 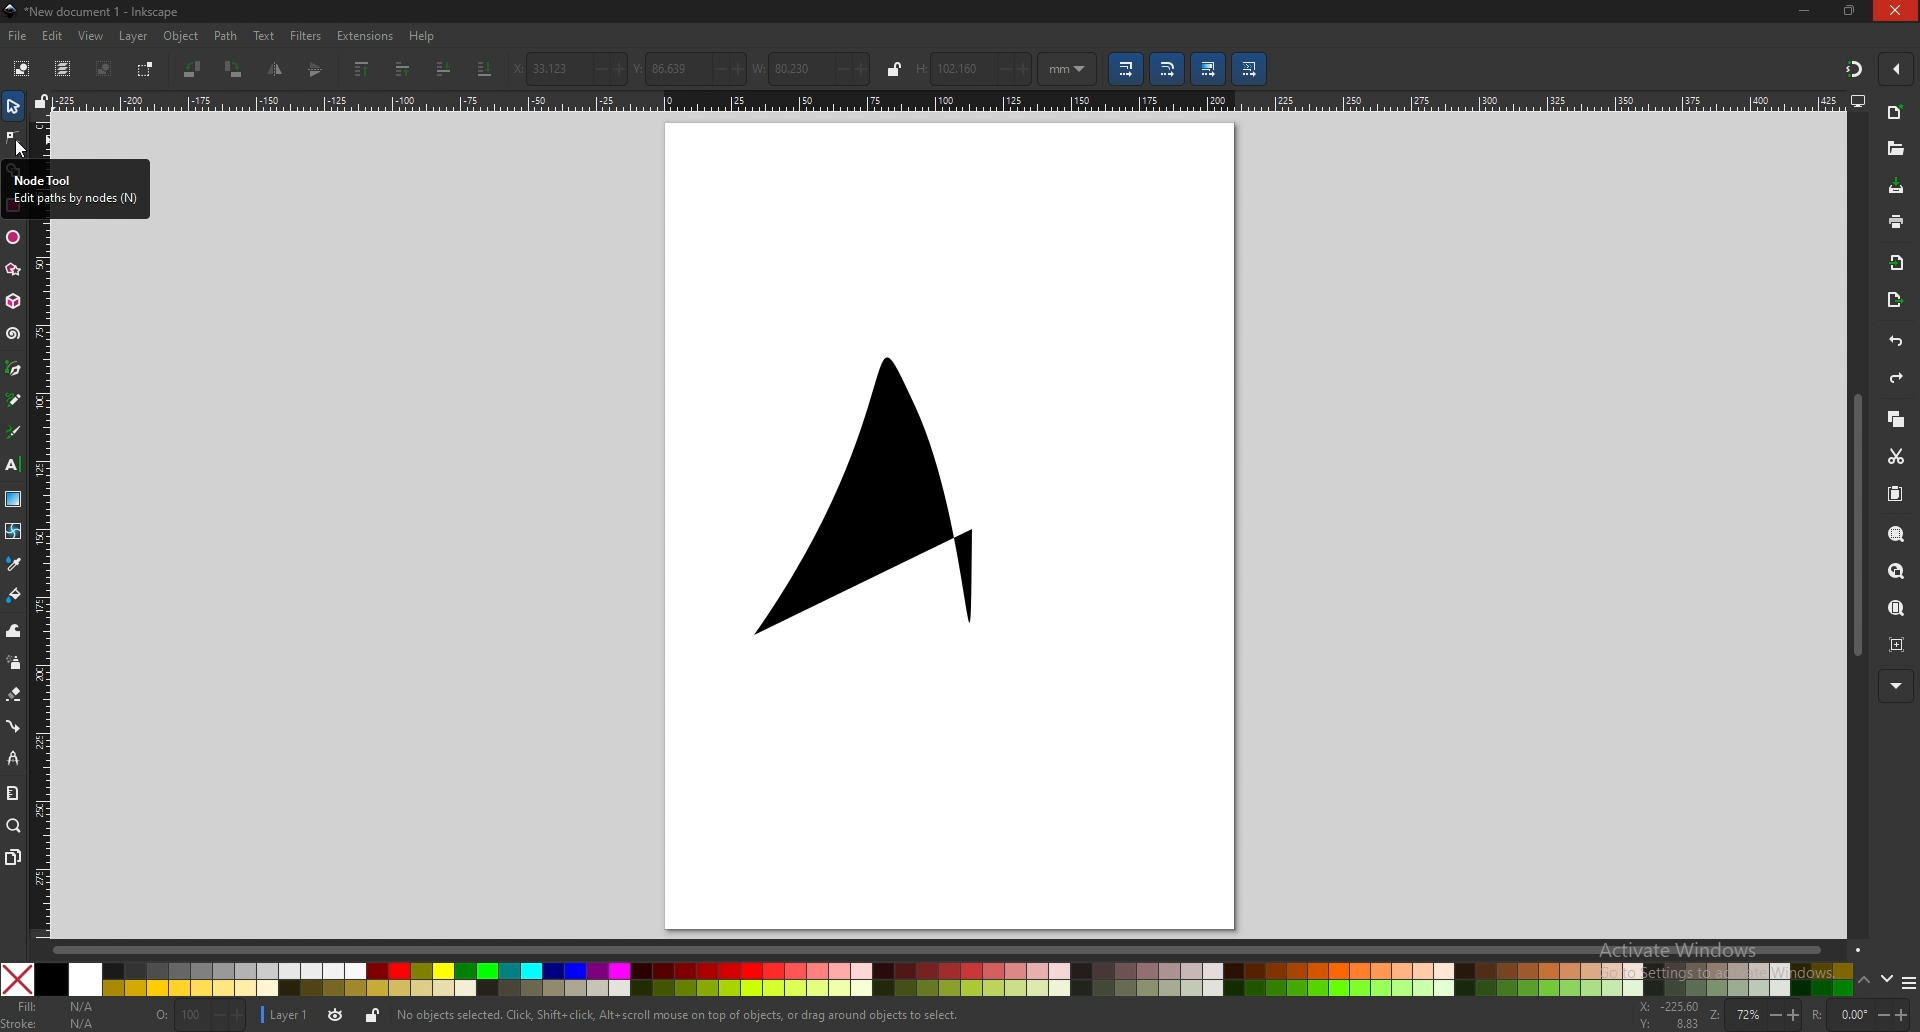 I want to click on horizontal scale, so click(x=945, y=100).